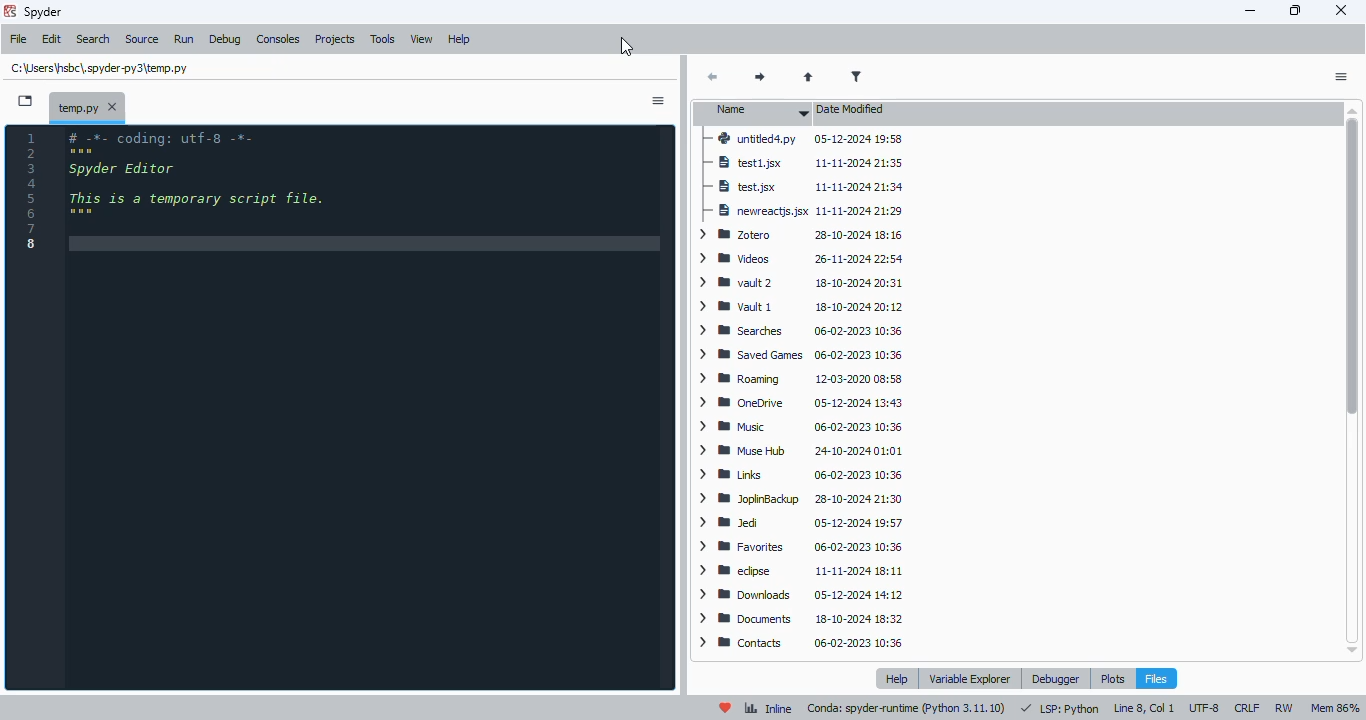  What do you see at coordinates (803, 333) in the screenshot?
I see `Searches` at bounding box center [803, 333].